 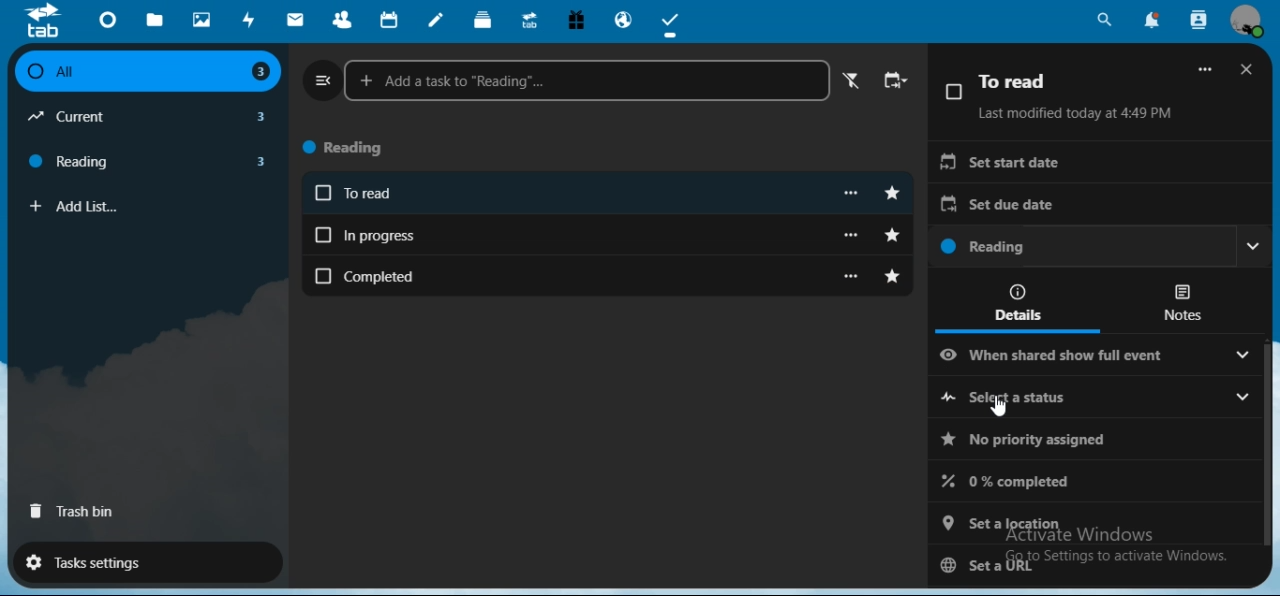 What do you see at coordinates (1064, 403) in the screenshot?
I see `select a status` at bounding box center [1064, 403].